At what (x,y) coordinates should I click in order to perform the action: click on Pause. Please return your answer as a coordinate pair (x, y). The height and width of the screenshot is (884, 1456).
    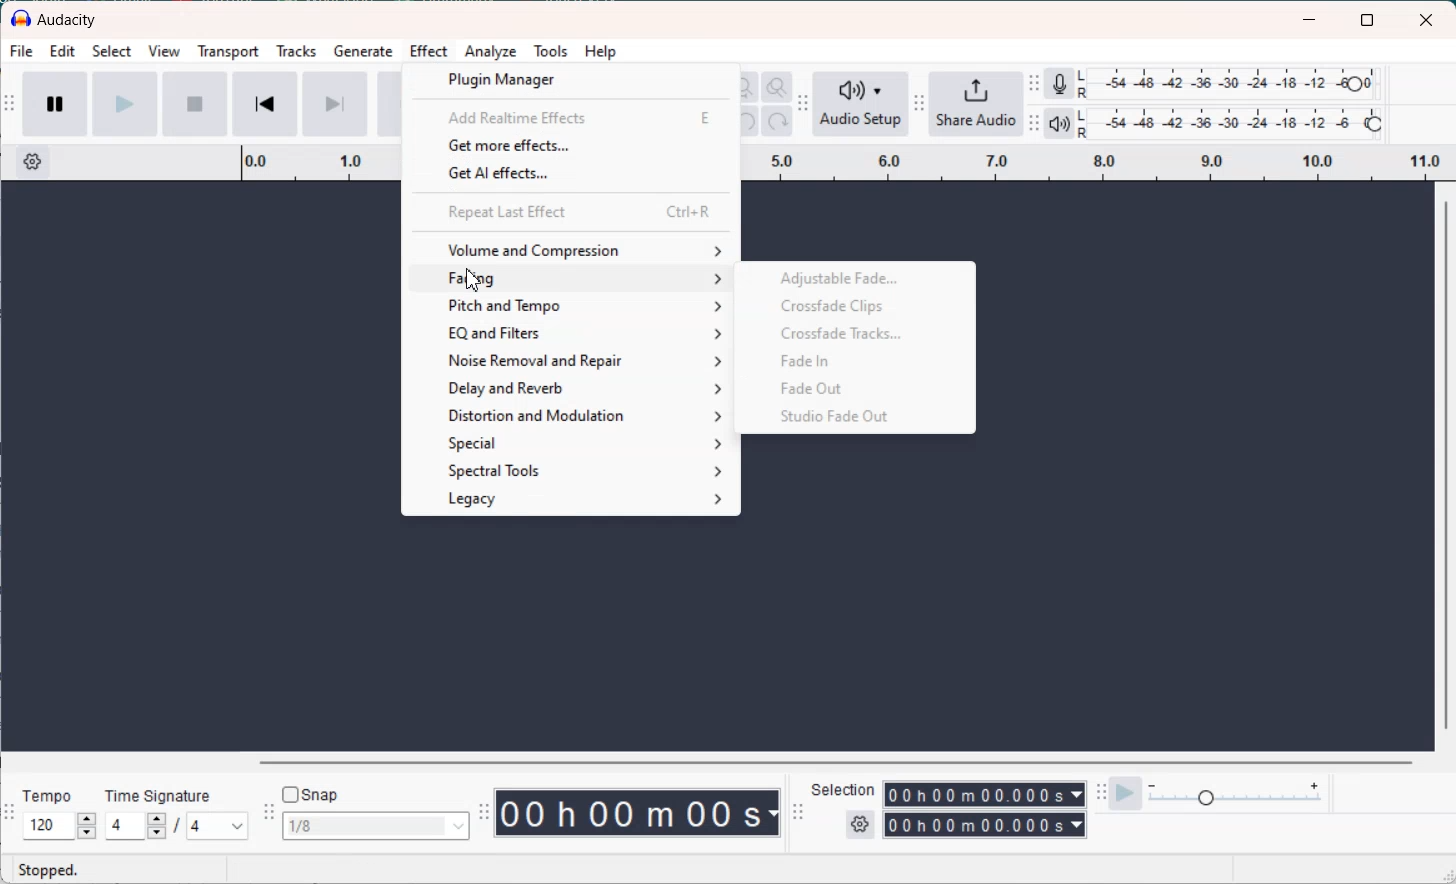
    Looking at the image, I should click on (54, 106).